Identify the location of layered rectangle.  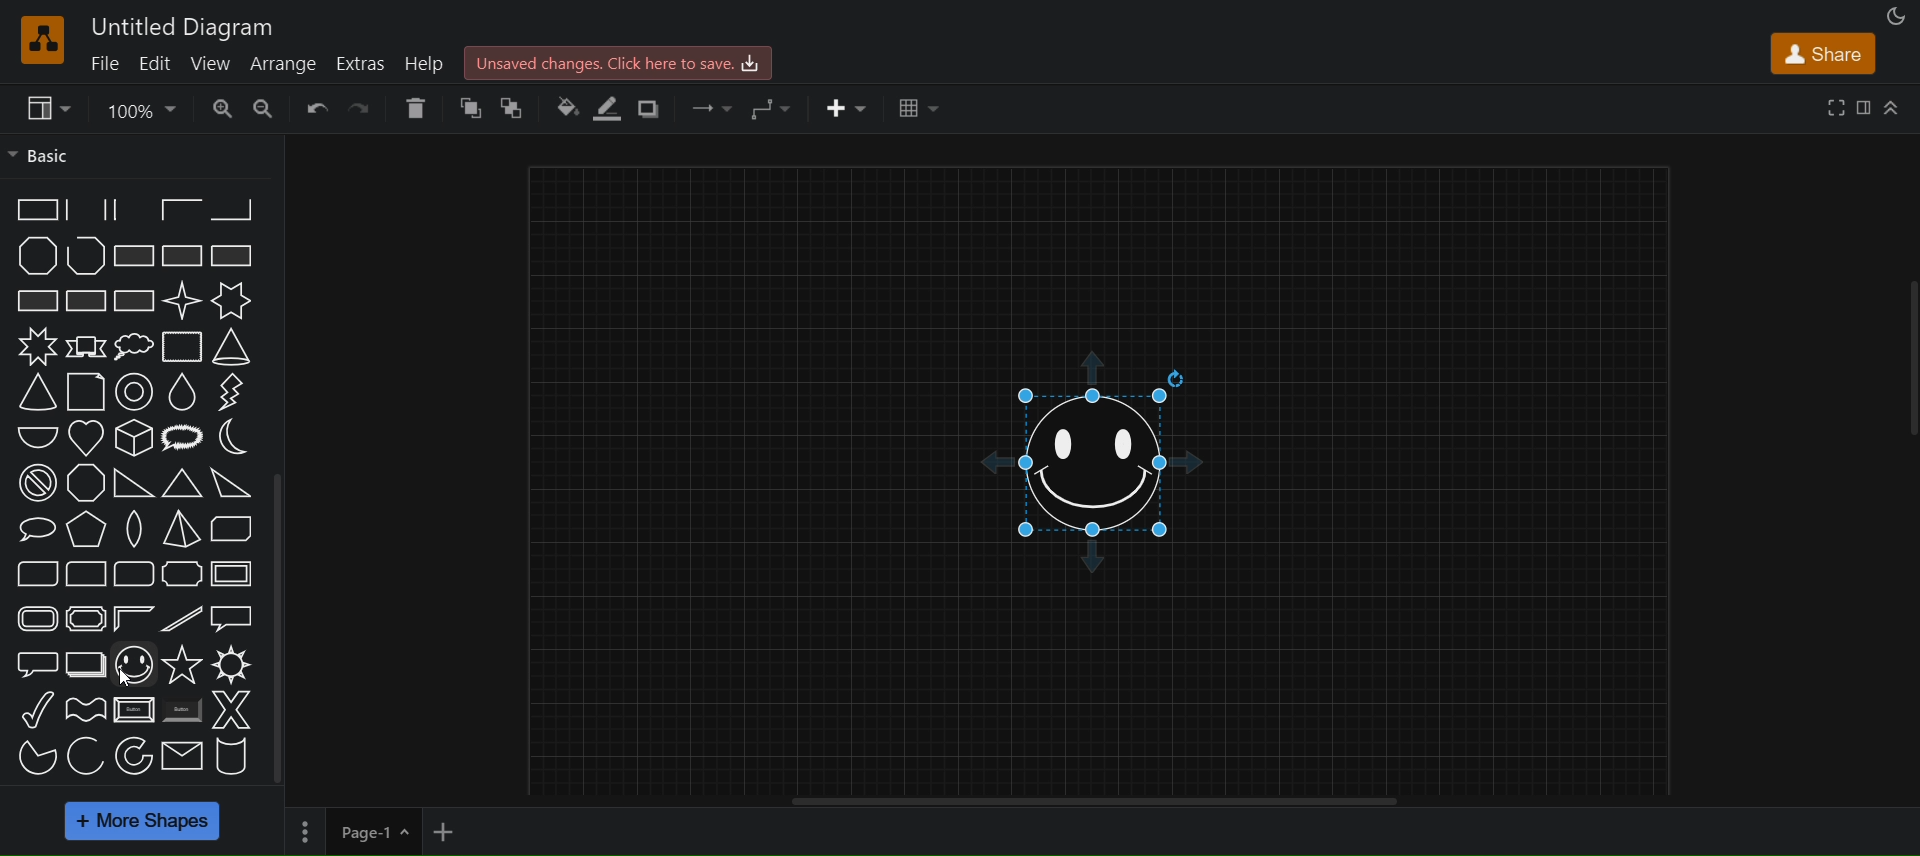
(85, 665).